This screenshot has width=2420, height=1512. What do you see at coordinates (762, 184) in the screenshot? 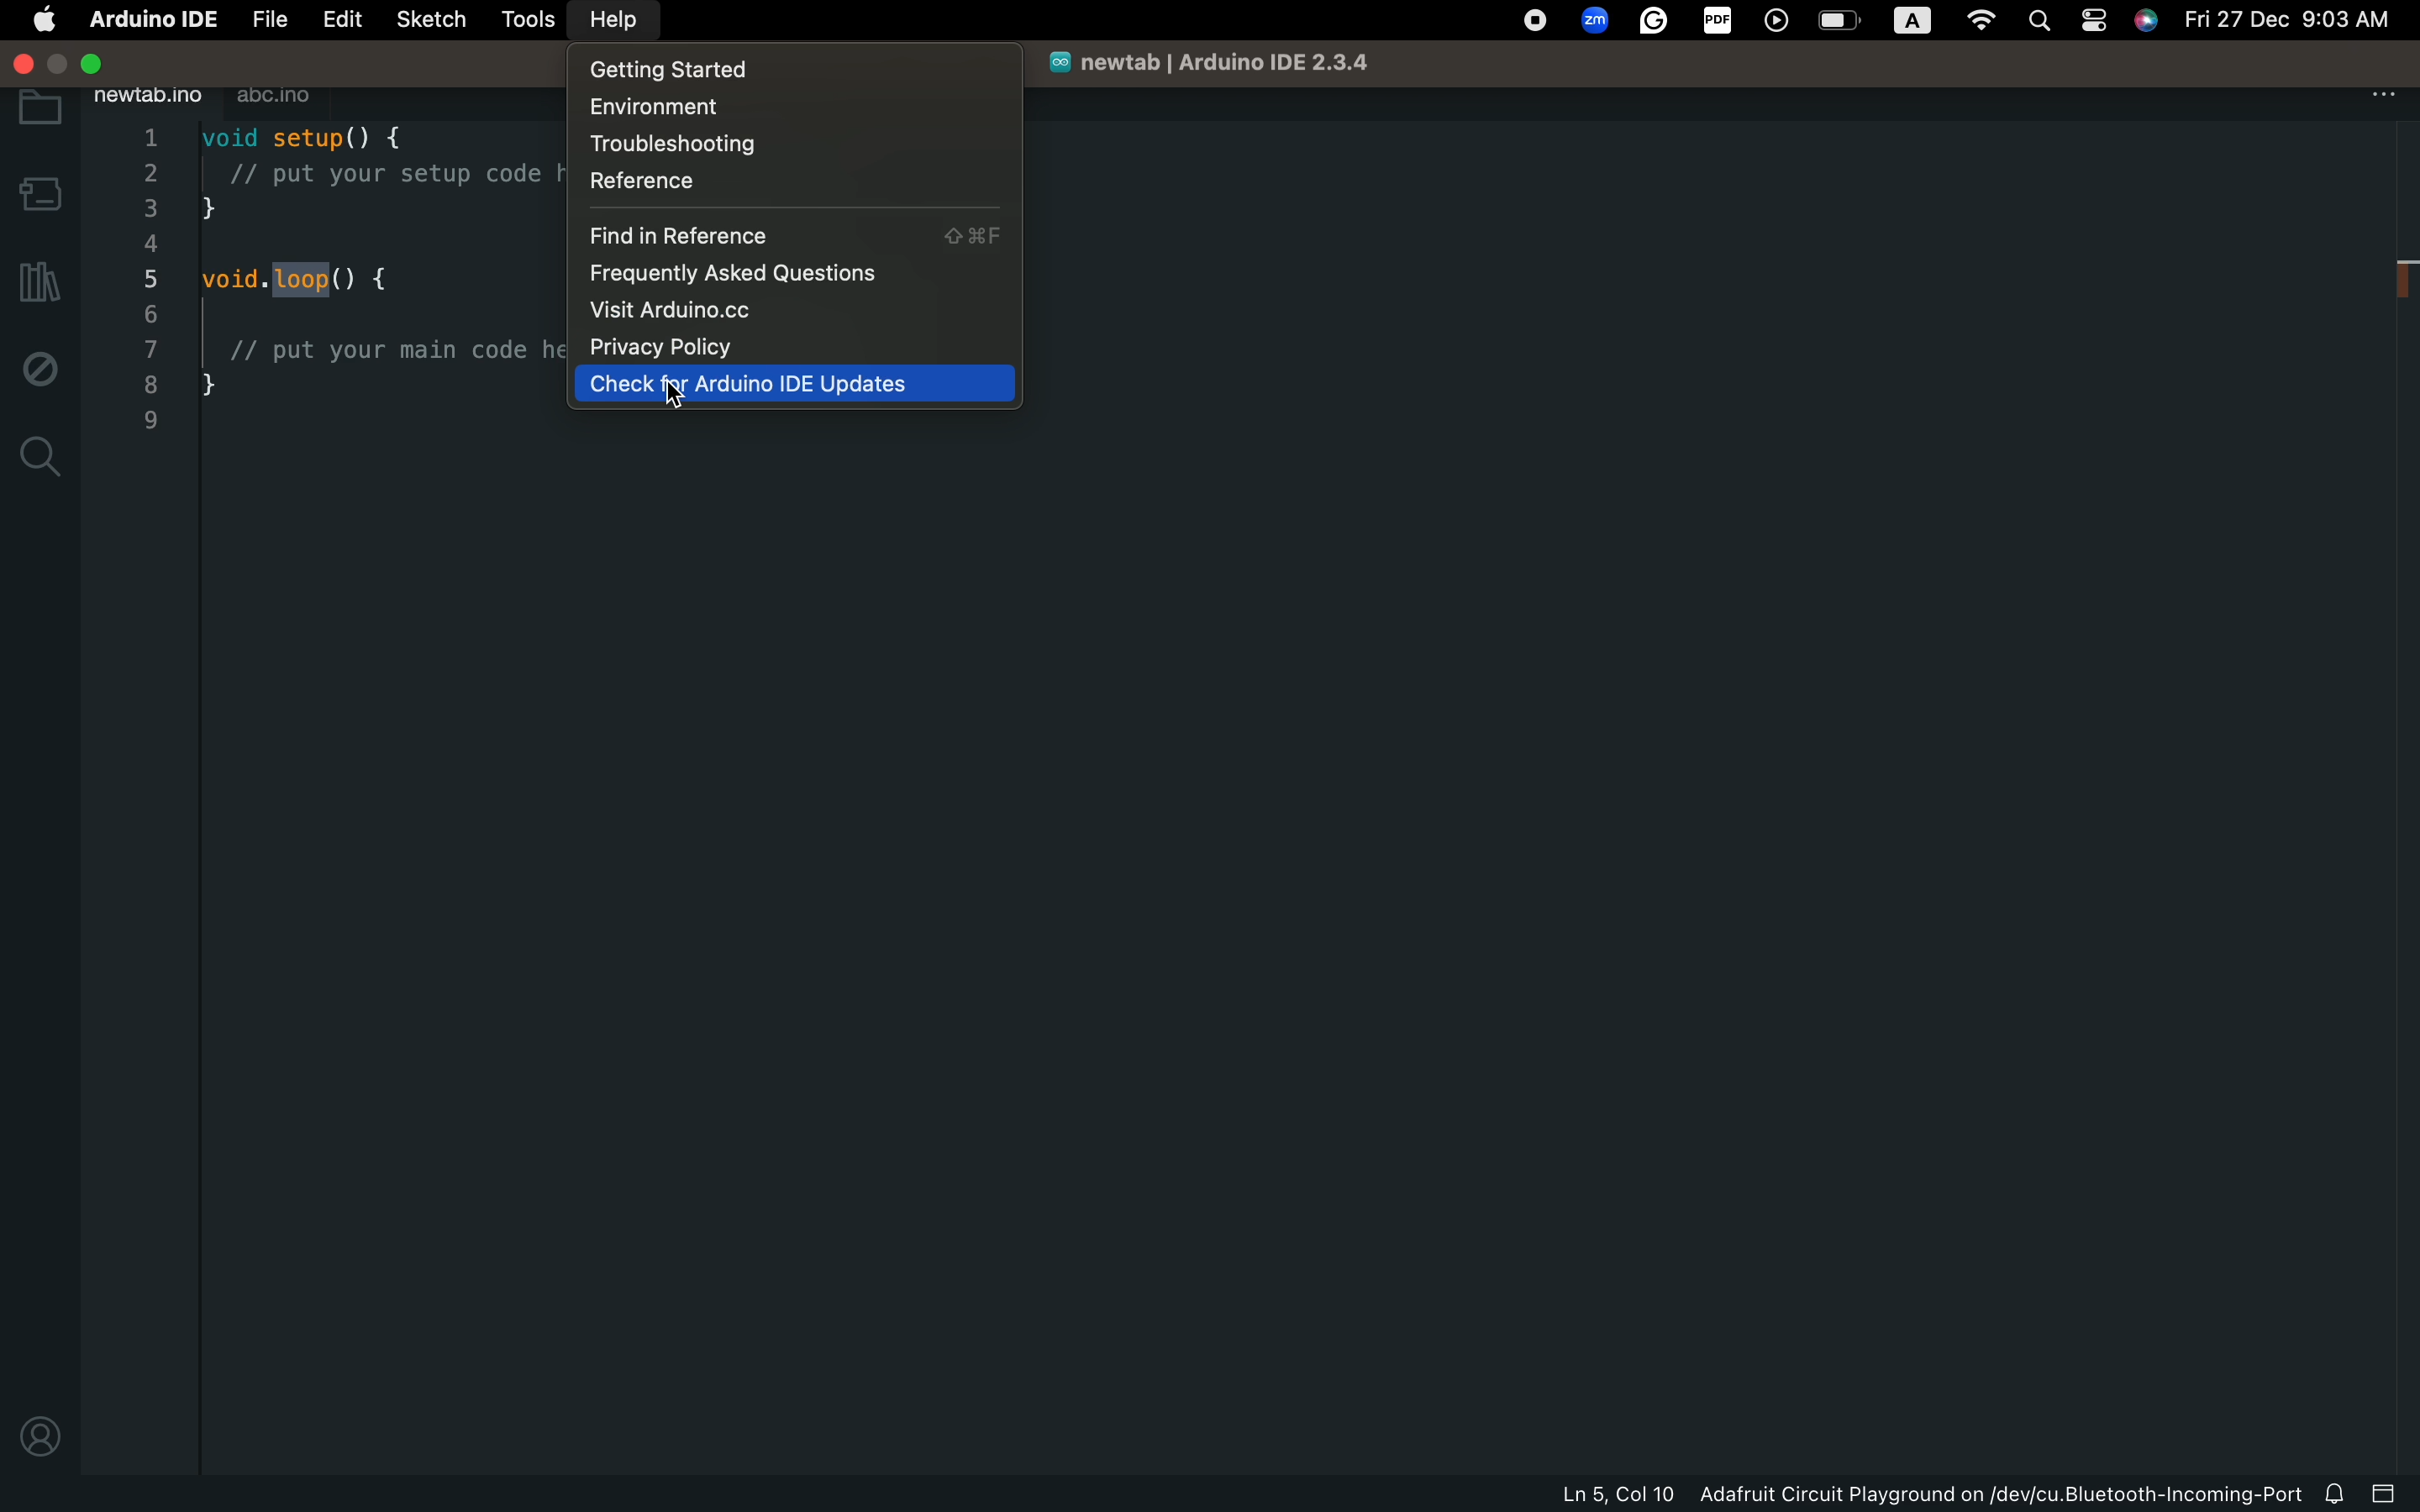
I see `refernce` at bounding box center [762, 184].